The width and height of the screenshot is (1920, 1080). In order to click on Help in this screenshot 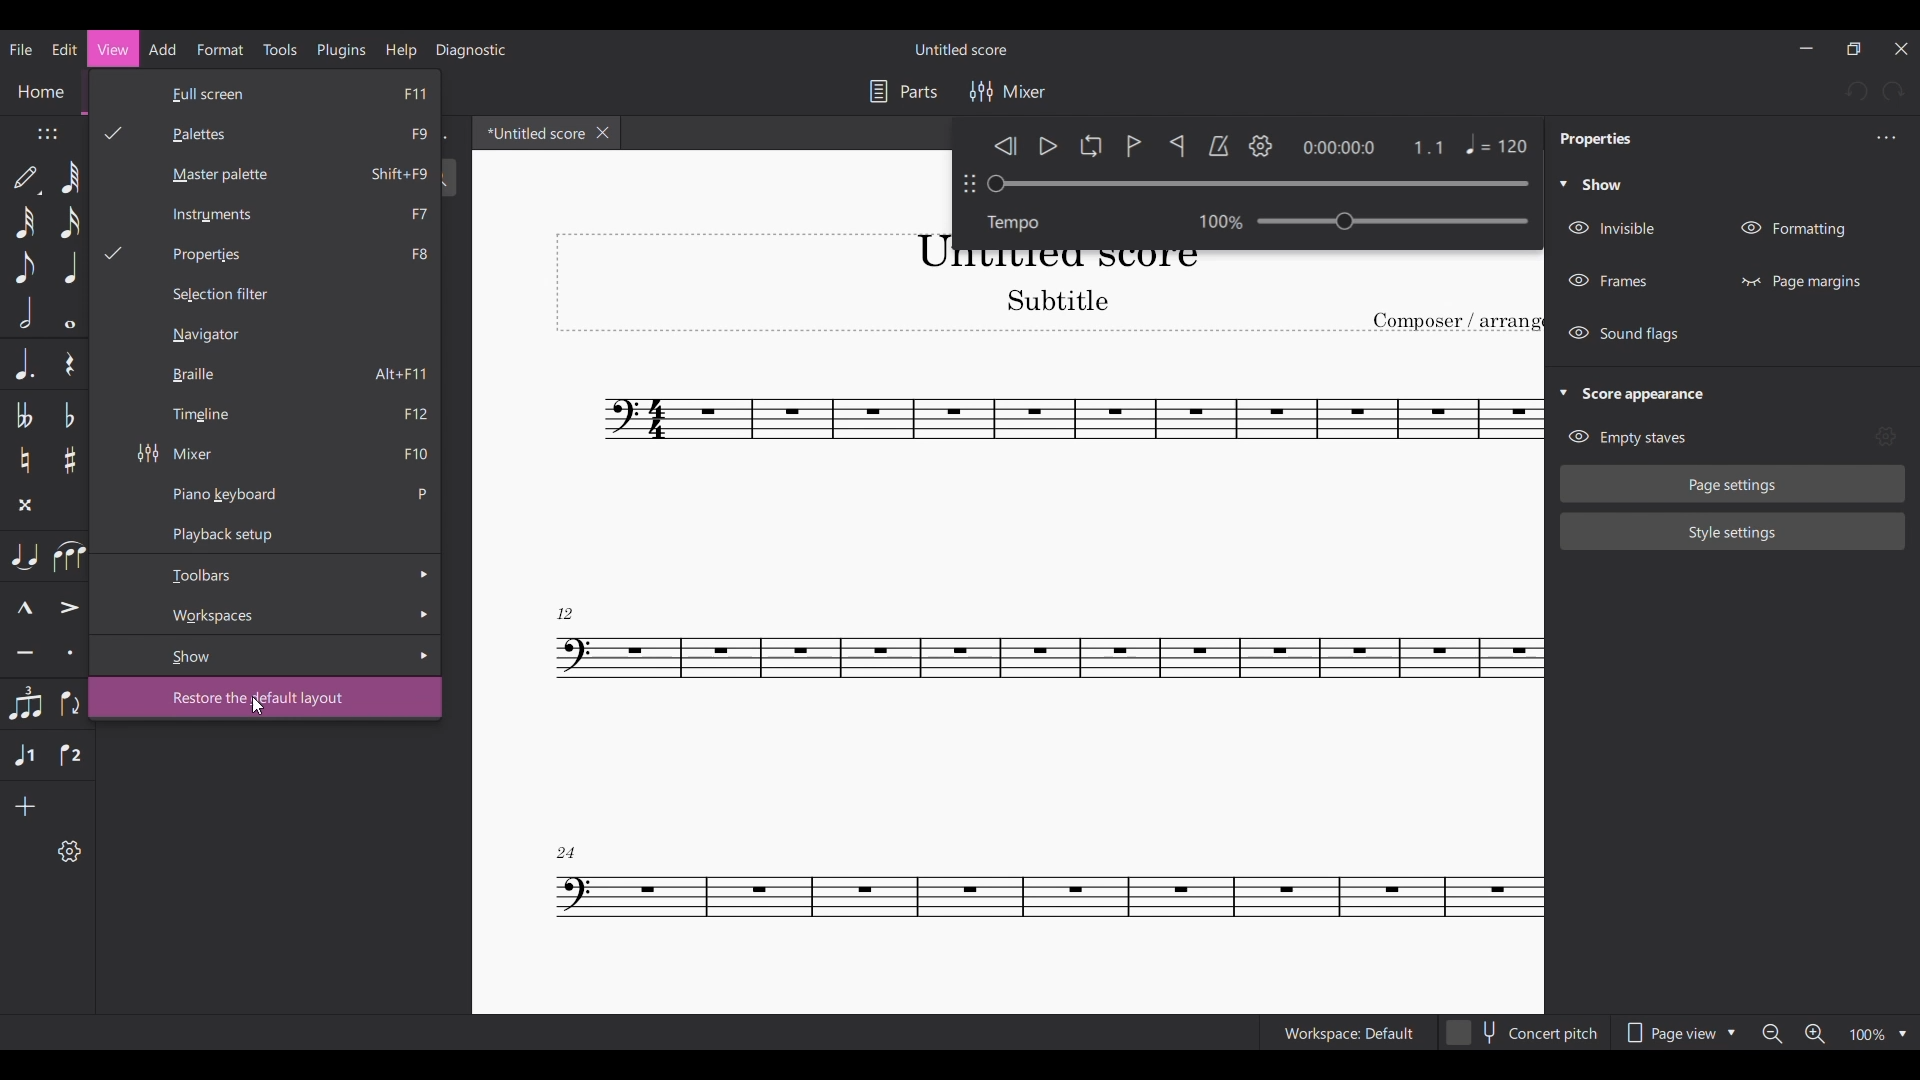, I will do `click(401, 50)`.